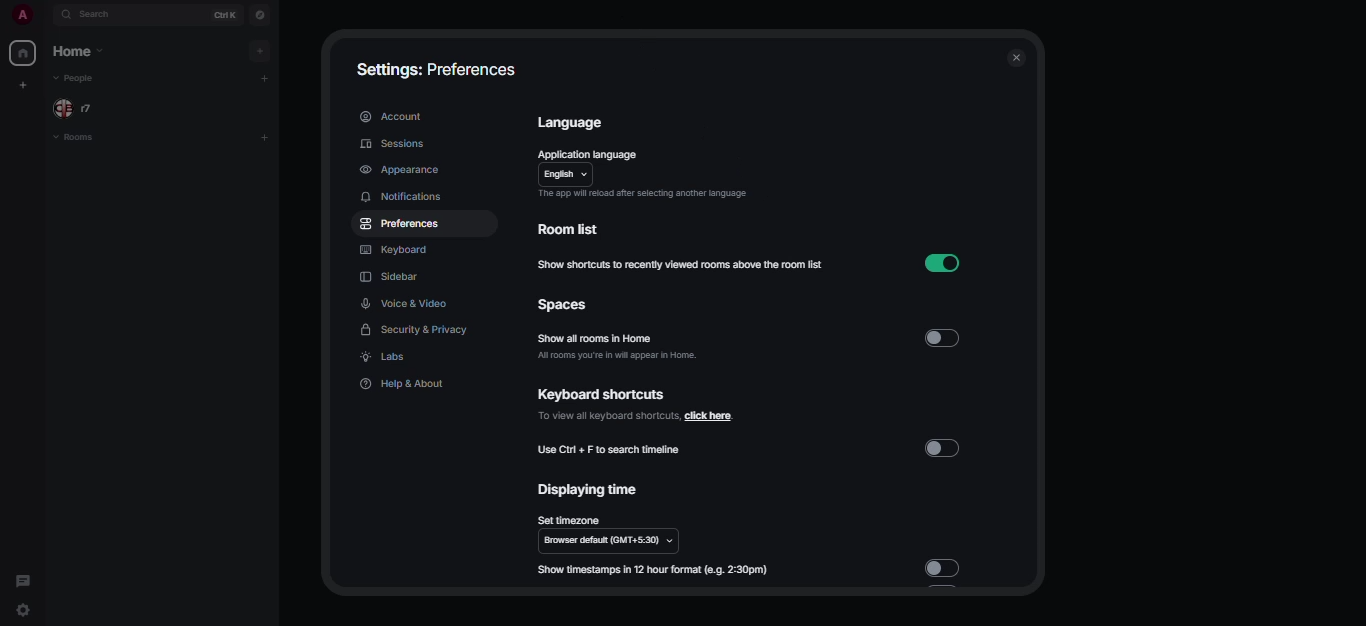  Describe the element at coordinates (569, 520) in the screenshot. I see `set timezone` at that location.